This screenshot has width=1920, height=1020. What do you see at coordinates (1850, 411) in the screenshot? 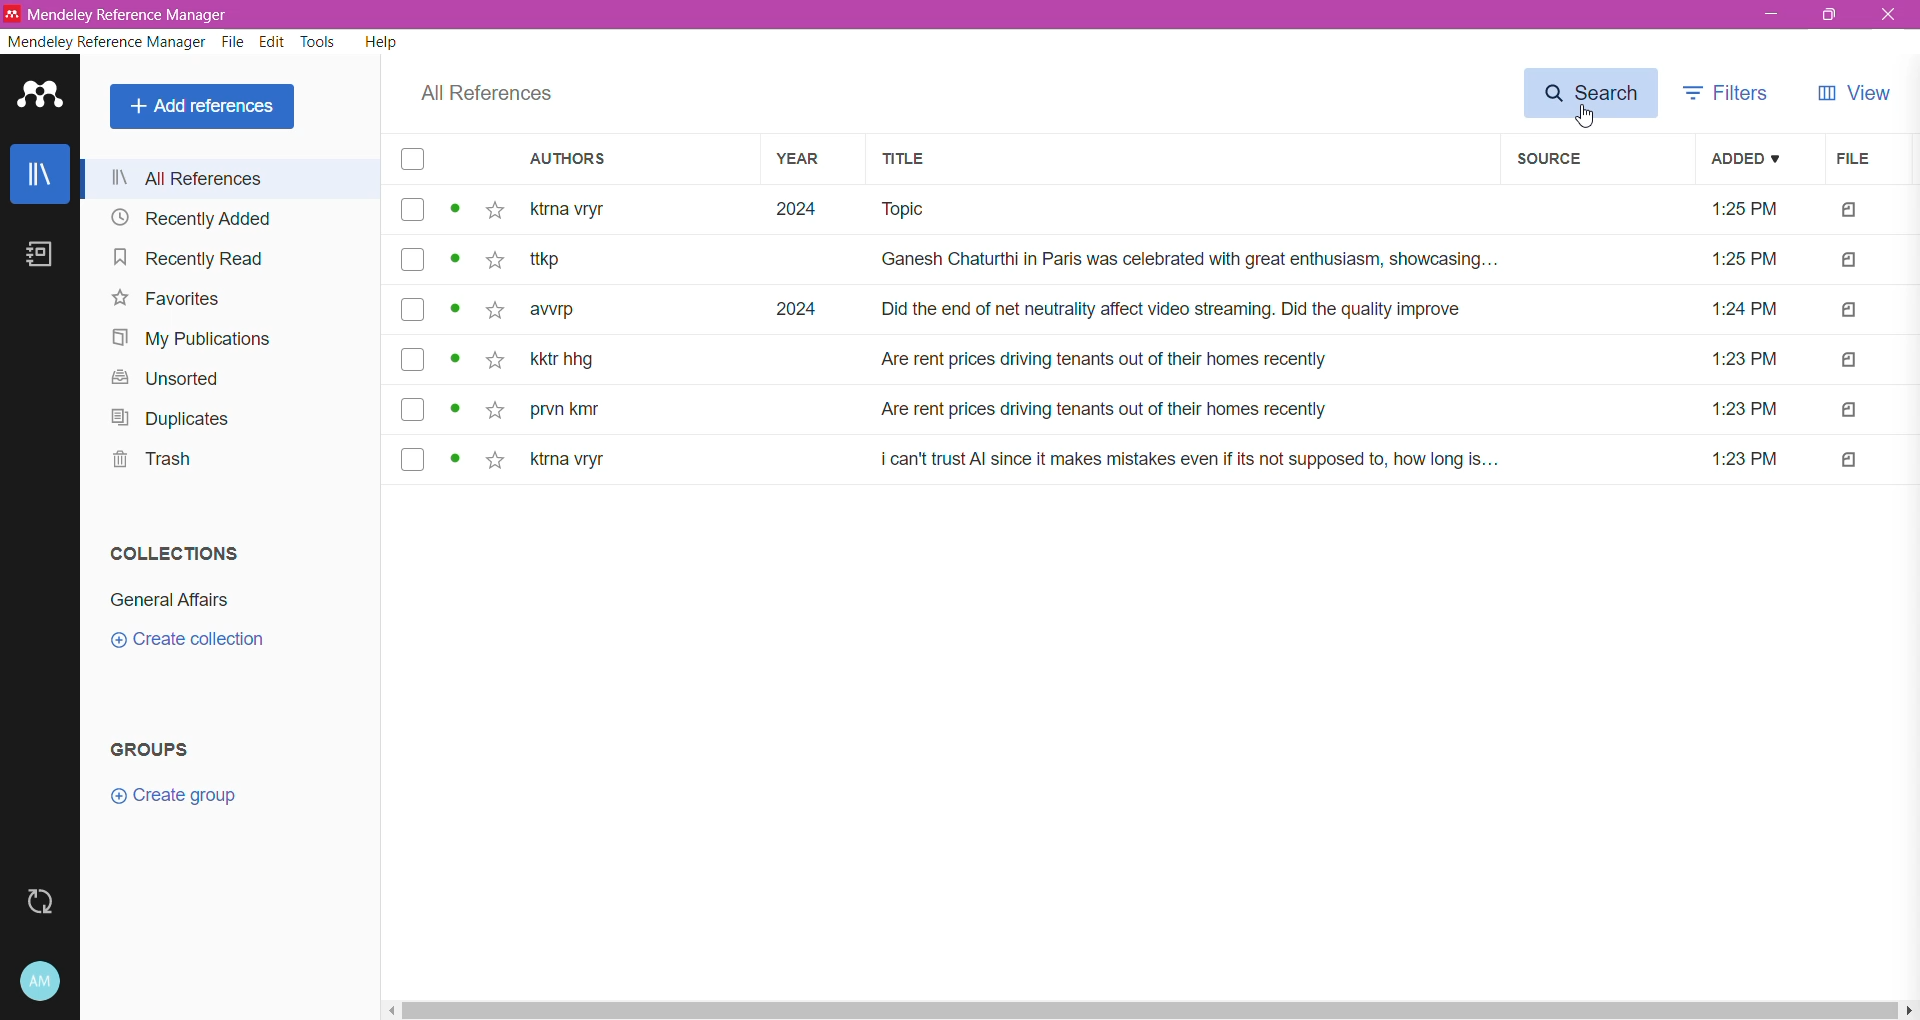
I see `file type` at bounding box center [1850, 411].